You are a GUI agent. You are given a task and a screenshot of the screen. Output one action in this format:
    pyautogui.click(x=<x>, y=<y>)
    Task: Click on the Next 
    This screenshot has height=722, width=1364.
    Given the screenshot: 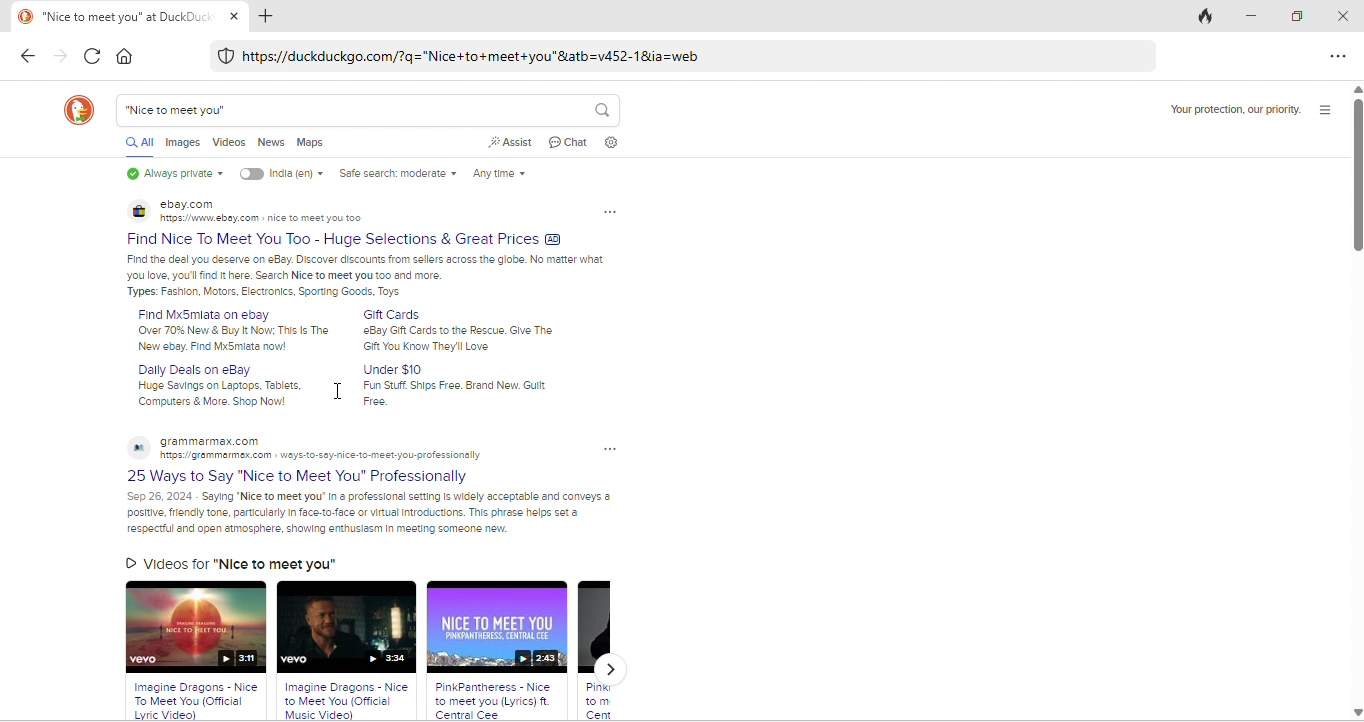 What is the action you would take?
    pyautogui.click(x=609, y=668)
    